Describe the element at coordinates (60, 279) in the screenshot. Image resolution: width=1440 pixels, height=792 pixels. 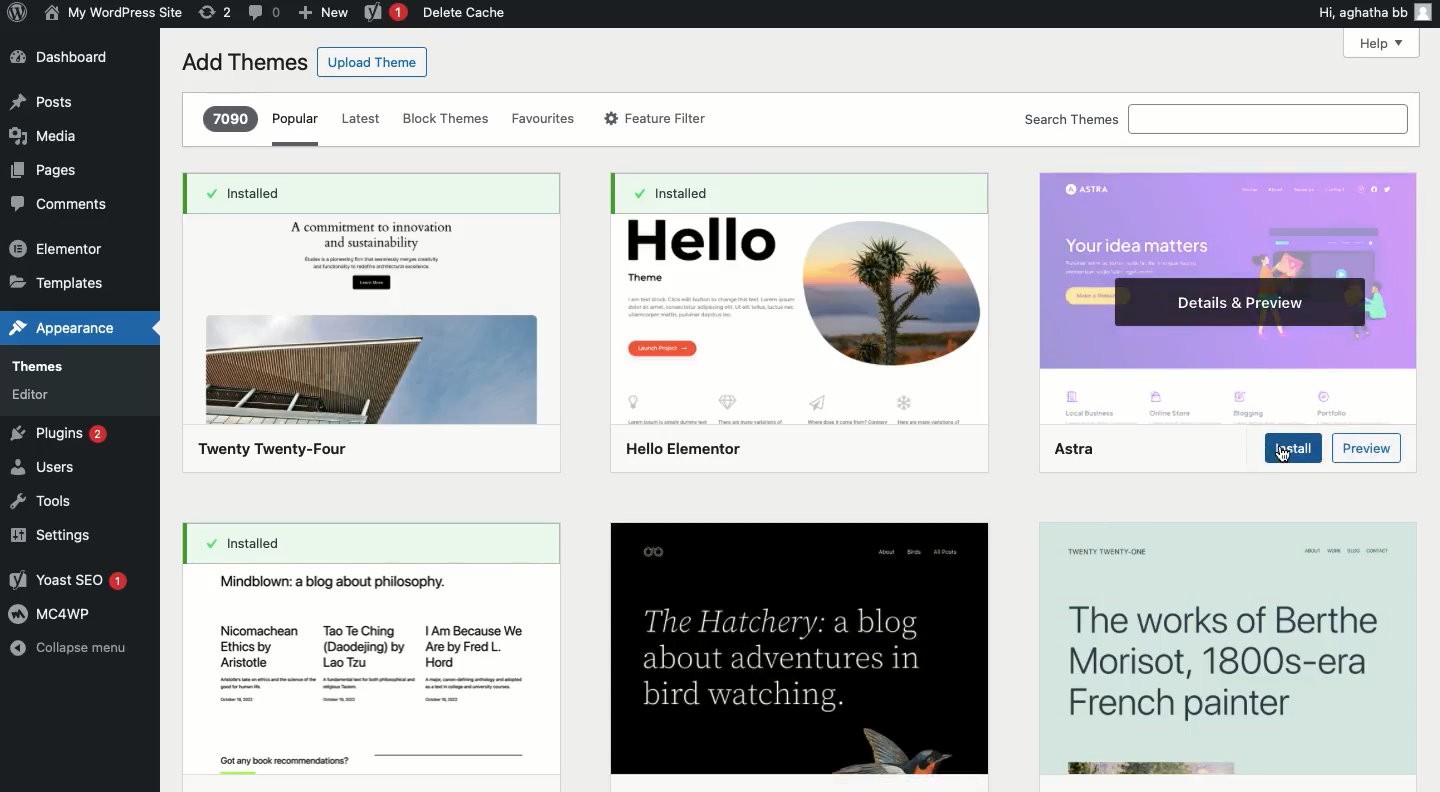
I see `Templates` at that location.